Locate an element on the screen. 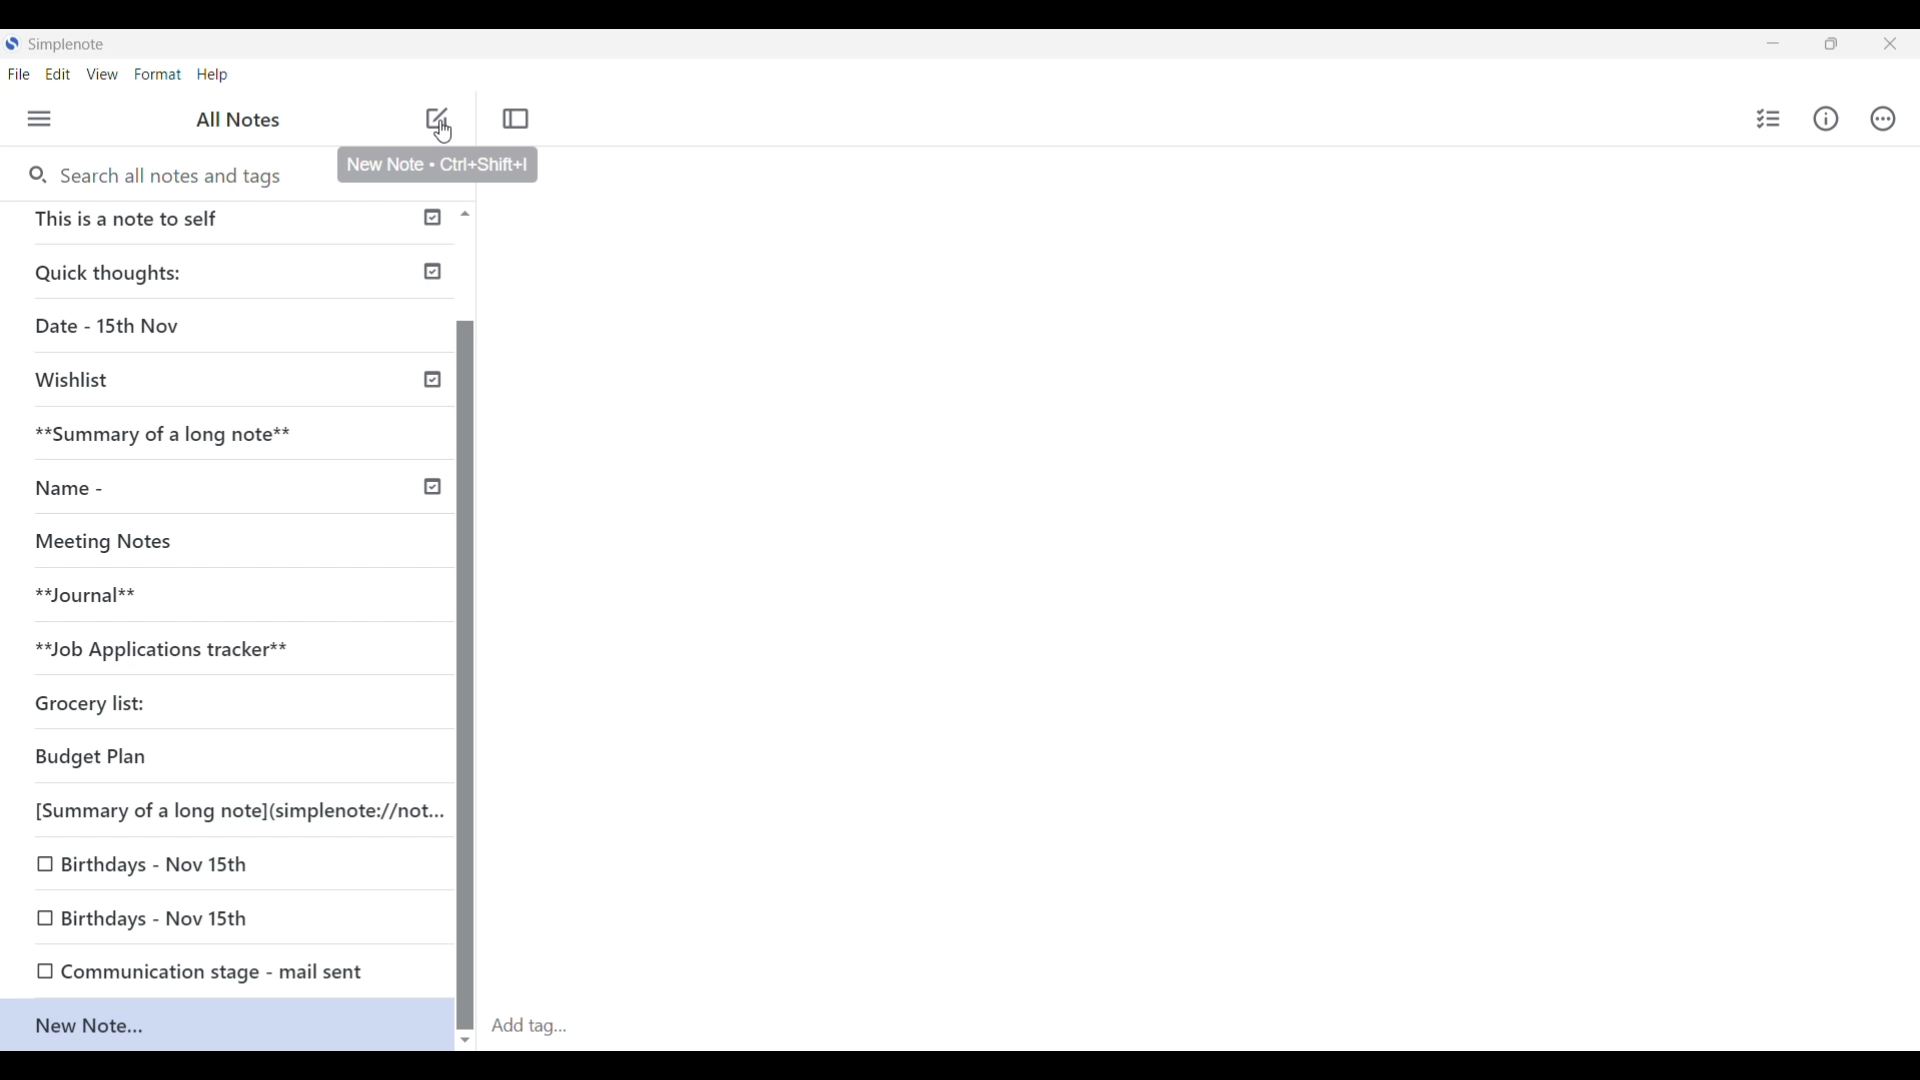 Image resolution: width=1920 pixels, height=1080 pixels. Quick slide to top is located at coordinates (465, 214).